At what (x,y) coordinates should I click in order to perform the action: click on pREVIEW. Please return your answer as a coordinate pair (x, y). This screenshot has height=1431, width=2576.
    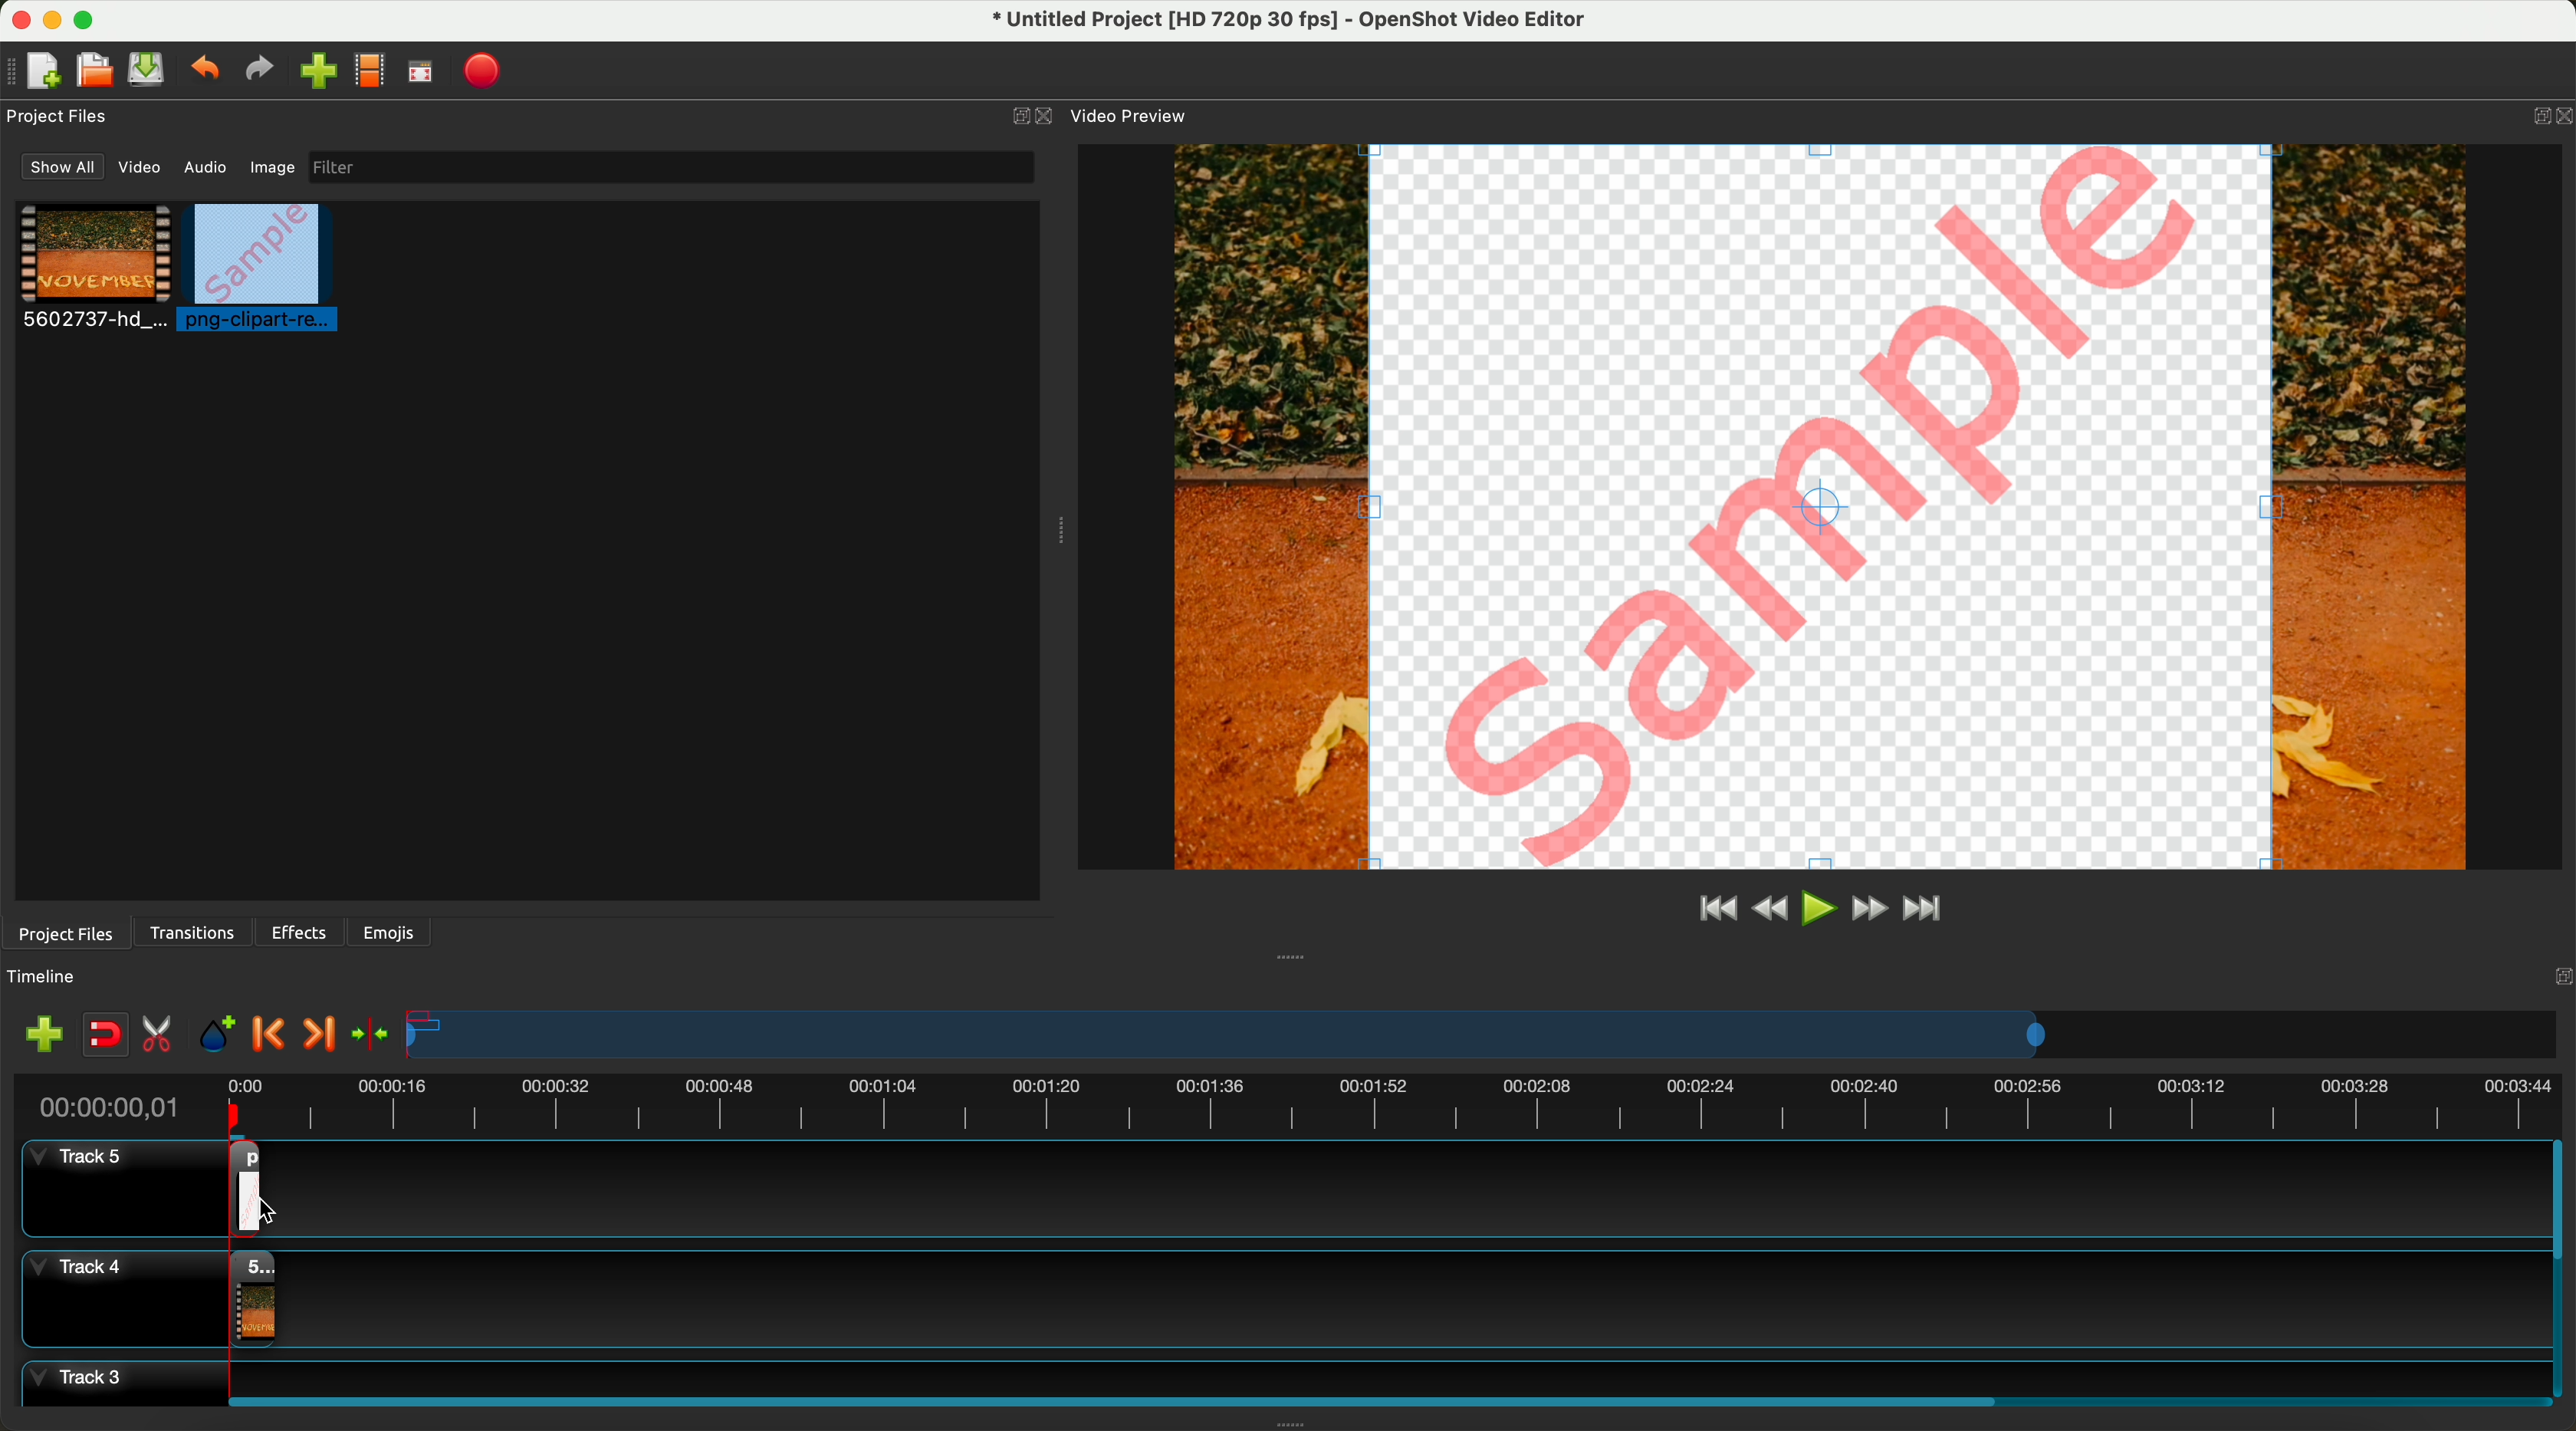
    Looking at the image, I should click on (1831, 505).